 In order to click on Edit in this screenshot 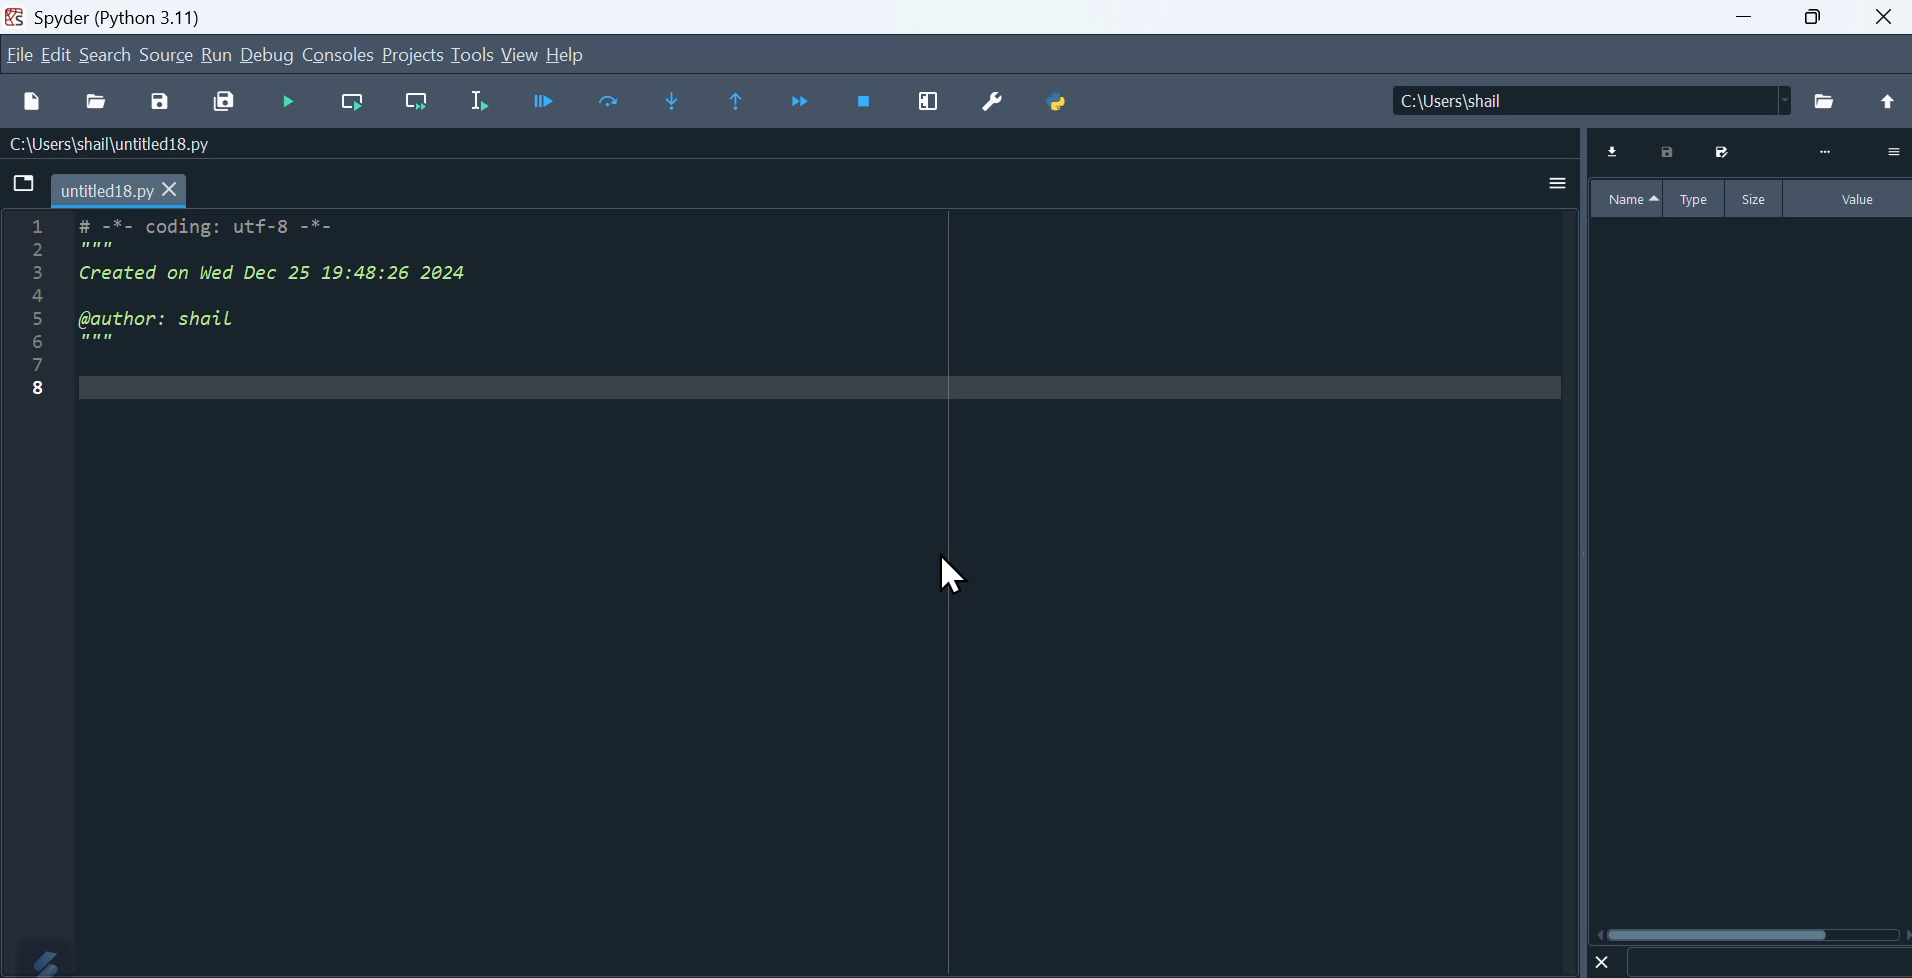, I will do `click(59, 54)`.